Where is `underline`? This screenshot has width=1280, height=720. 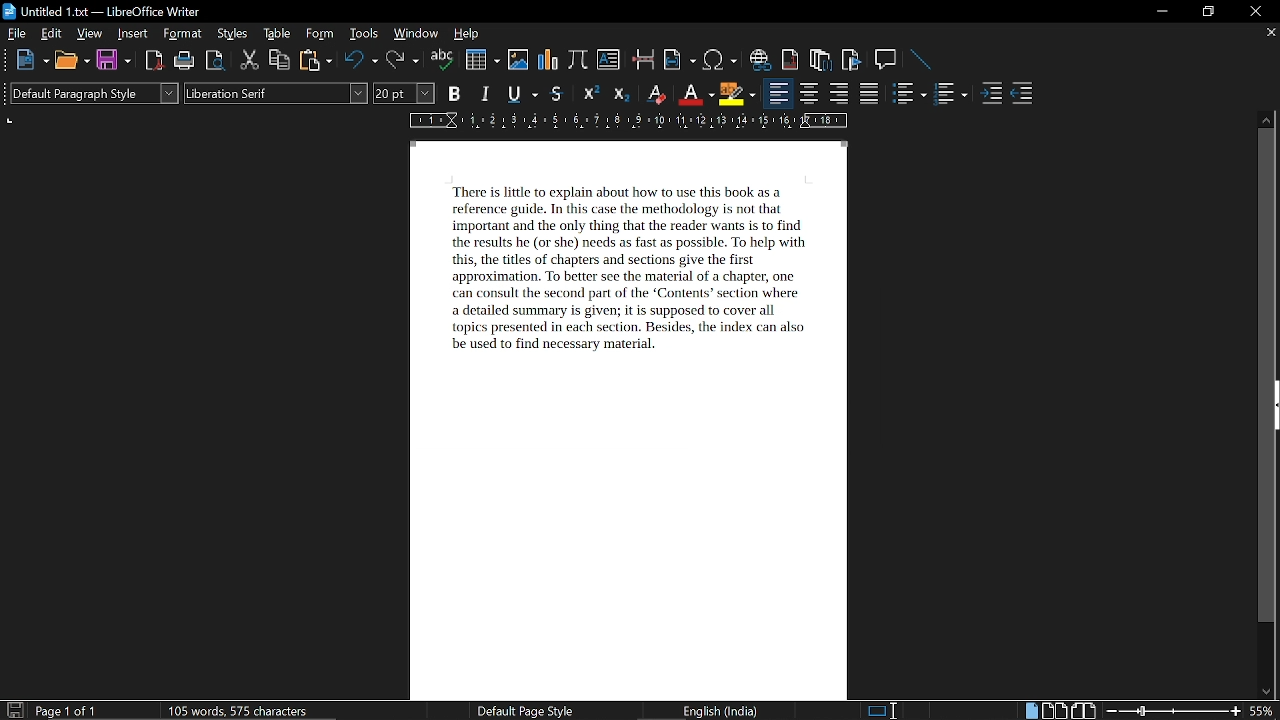
underline is located at coordinates (522, 93).